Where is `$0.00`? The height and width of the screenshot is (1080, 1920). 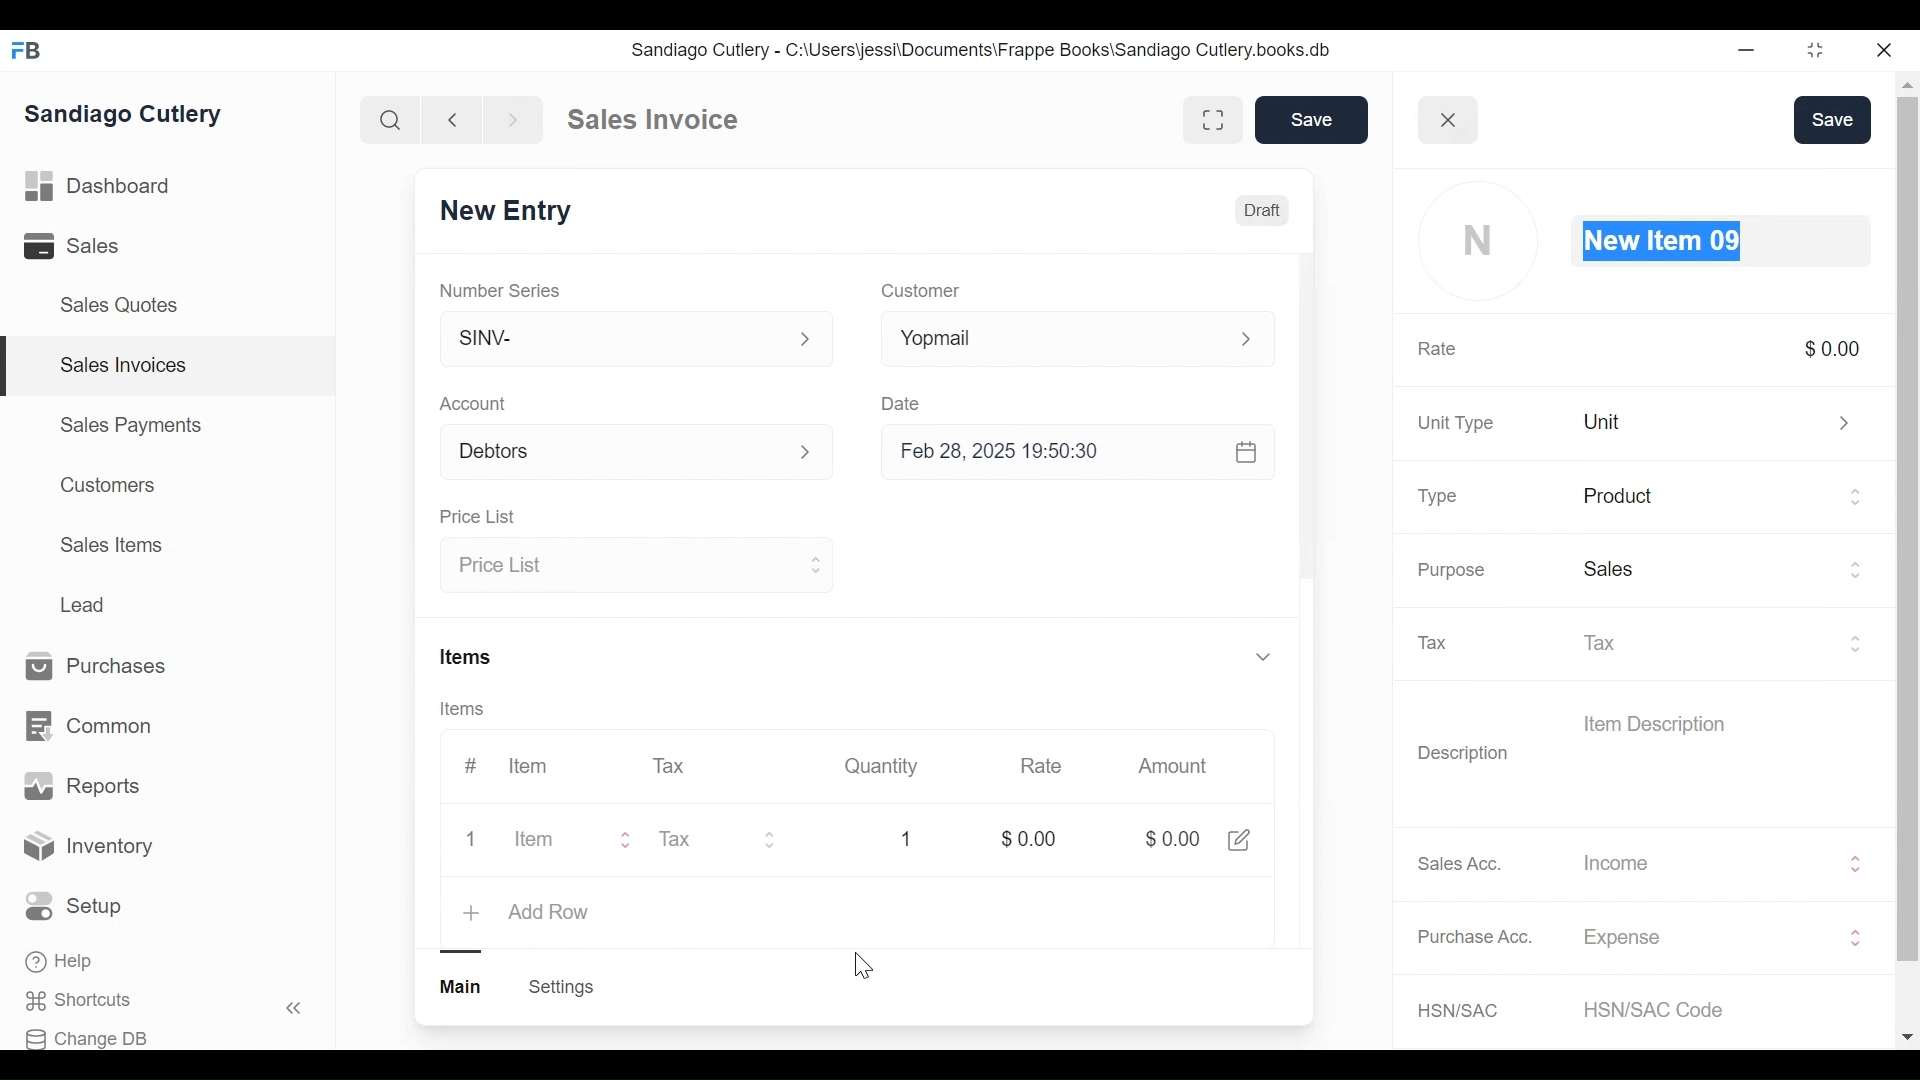
$0.00 is located at coordinates (1832, 348).